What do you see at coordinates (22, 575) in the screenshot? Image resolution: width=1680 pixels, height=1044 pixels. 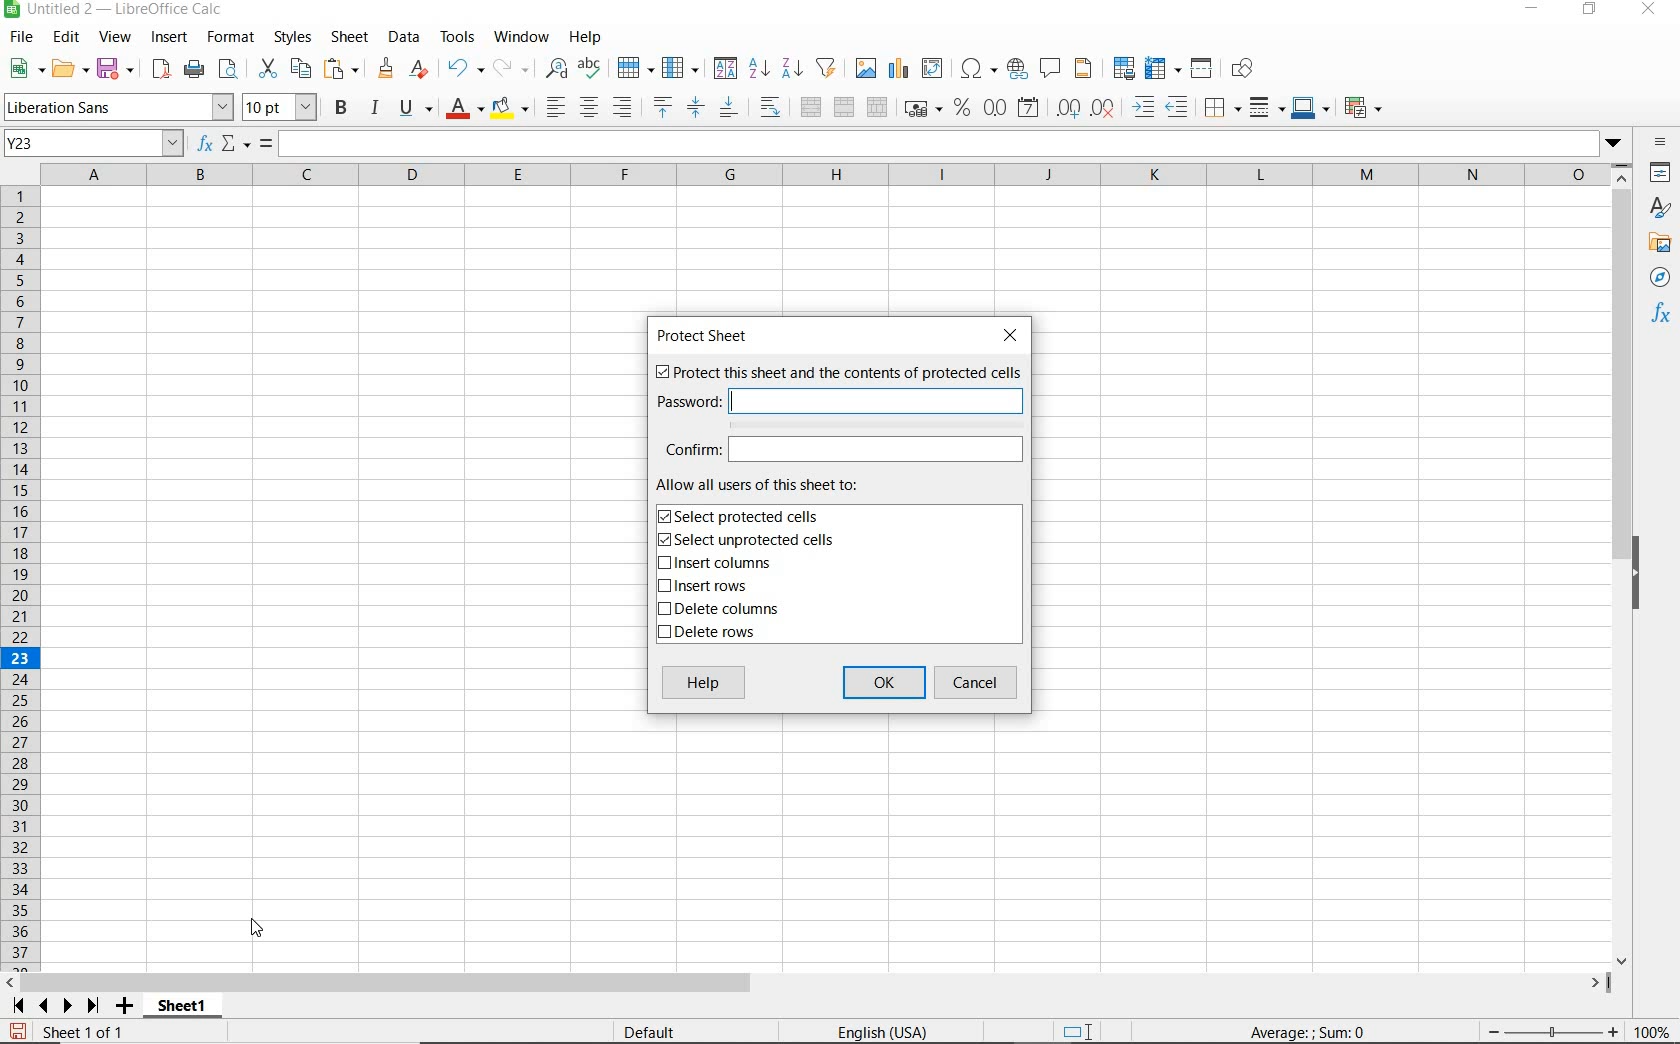 I see `ROWS` at bounding box center [22, 575].